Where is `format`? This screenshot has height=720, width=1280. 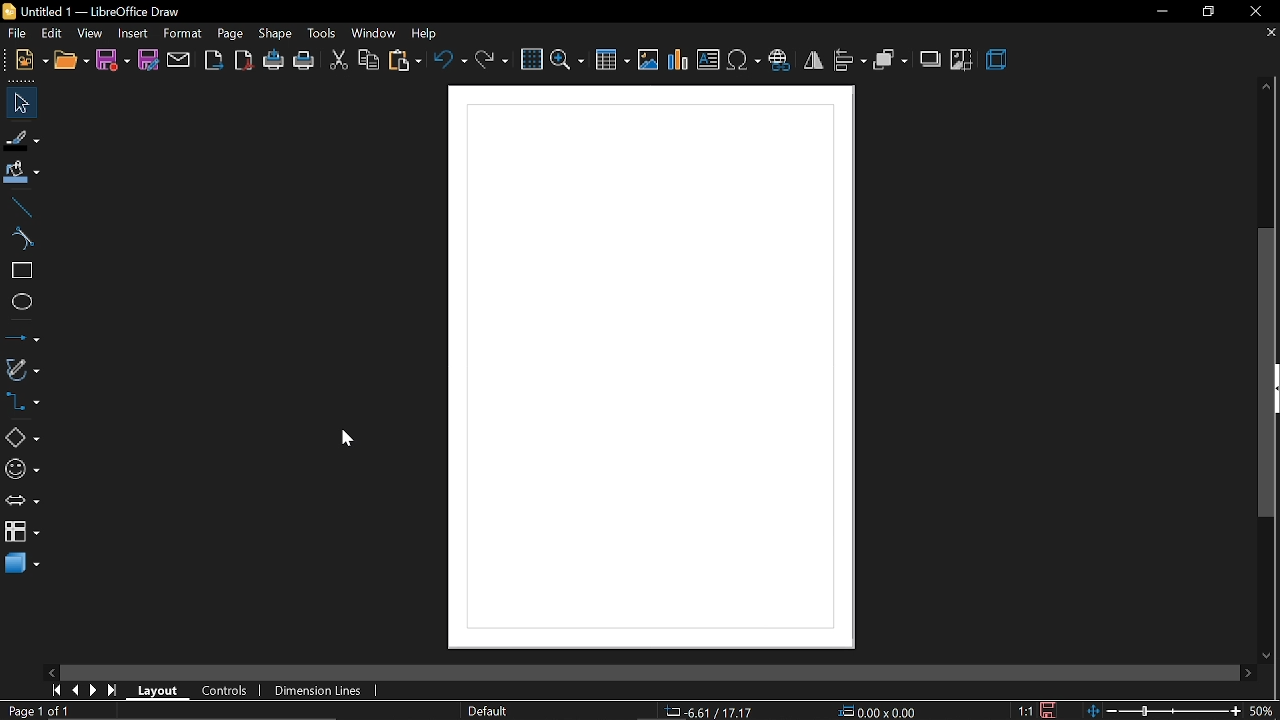 format is located at coordinates (183, 34).